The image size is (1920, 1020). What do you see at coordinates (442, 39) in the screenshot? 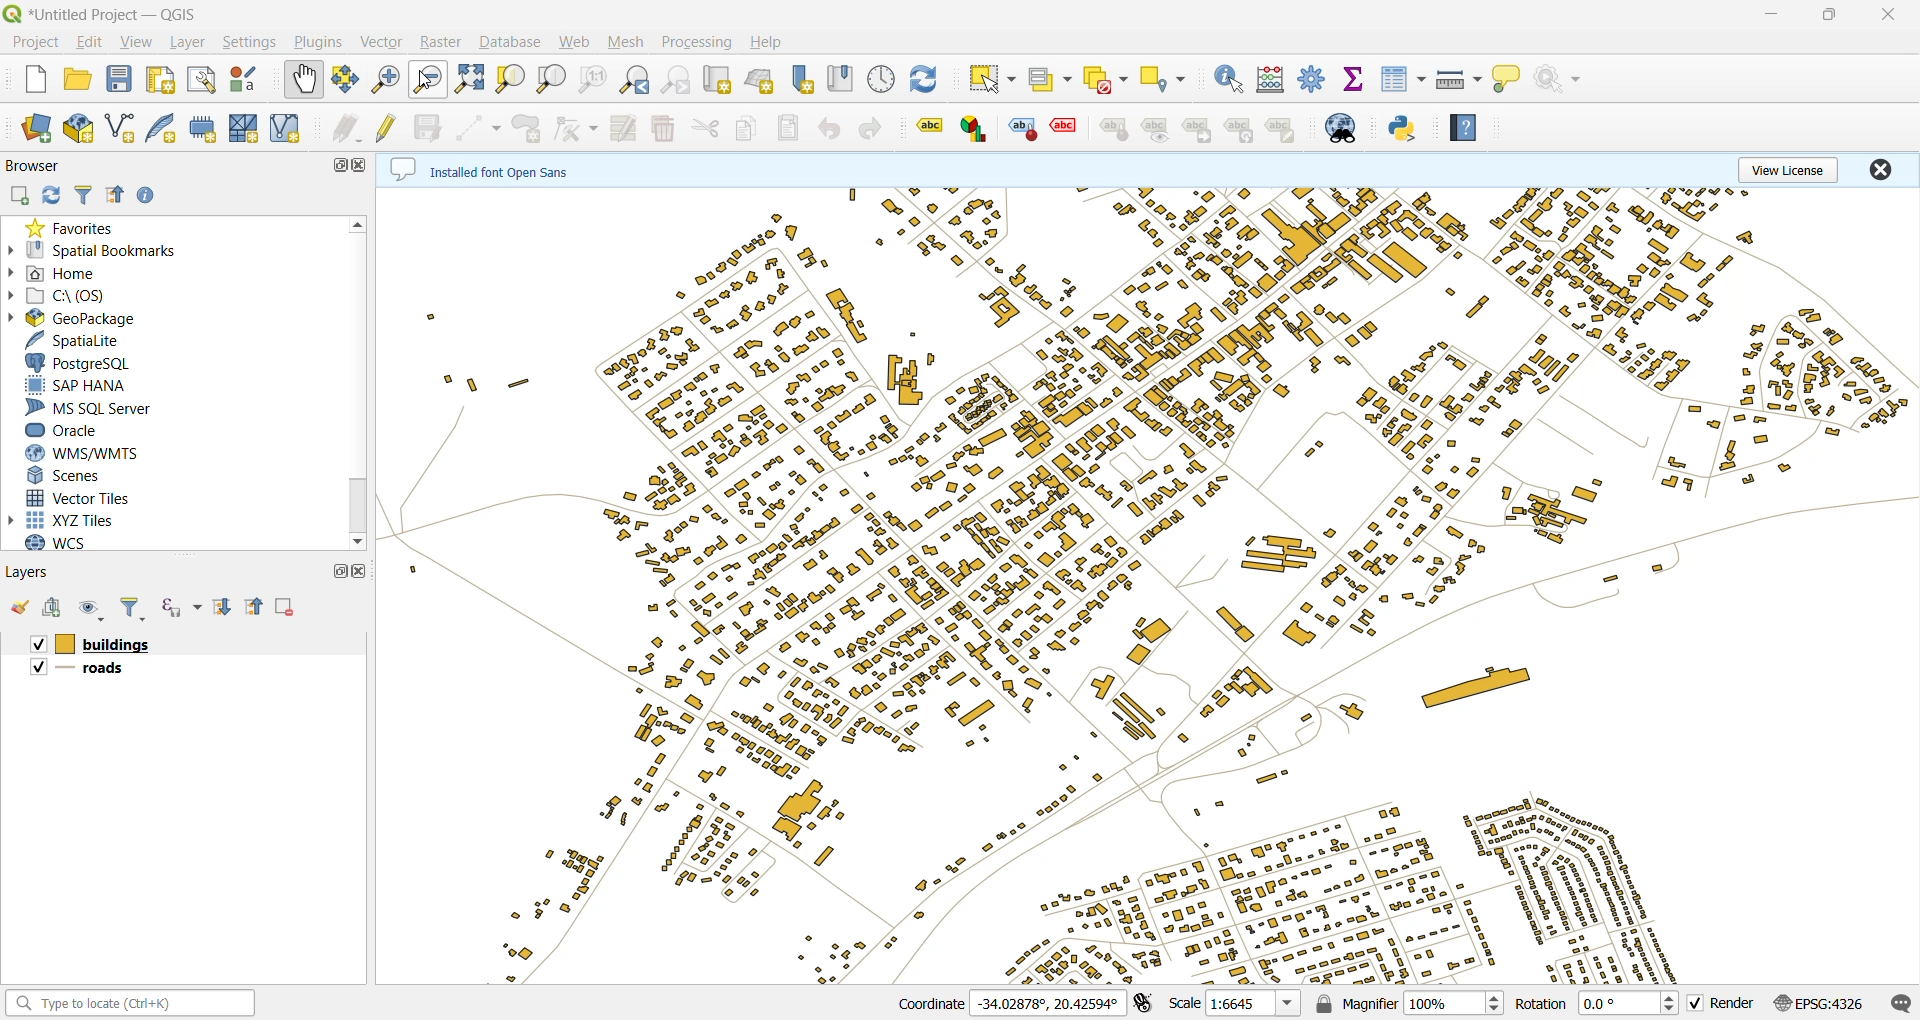
I see `raster` at bounding box center [442, 39].